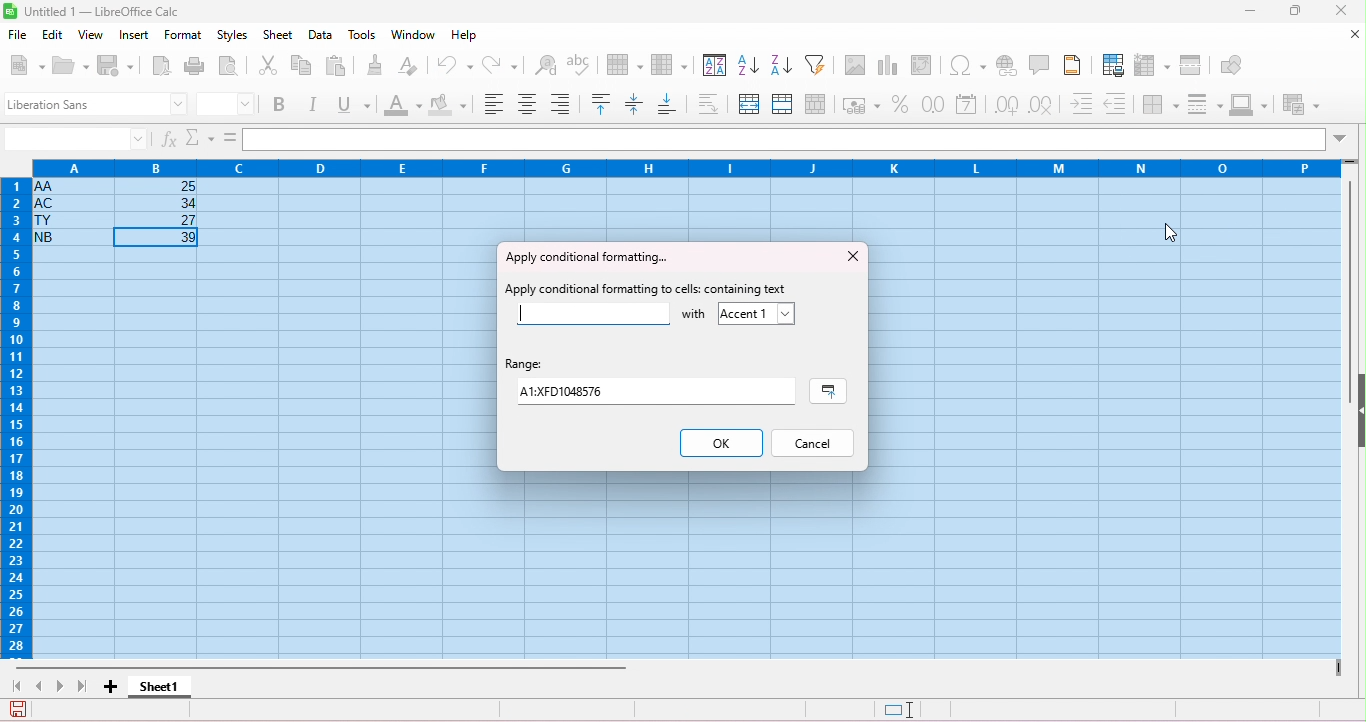 This screenshot has height=722, width=1366. What do you see at coordinates (636, 104) in the screenshot?
I see `center vertically` at bounding box center [636, 104].